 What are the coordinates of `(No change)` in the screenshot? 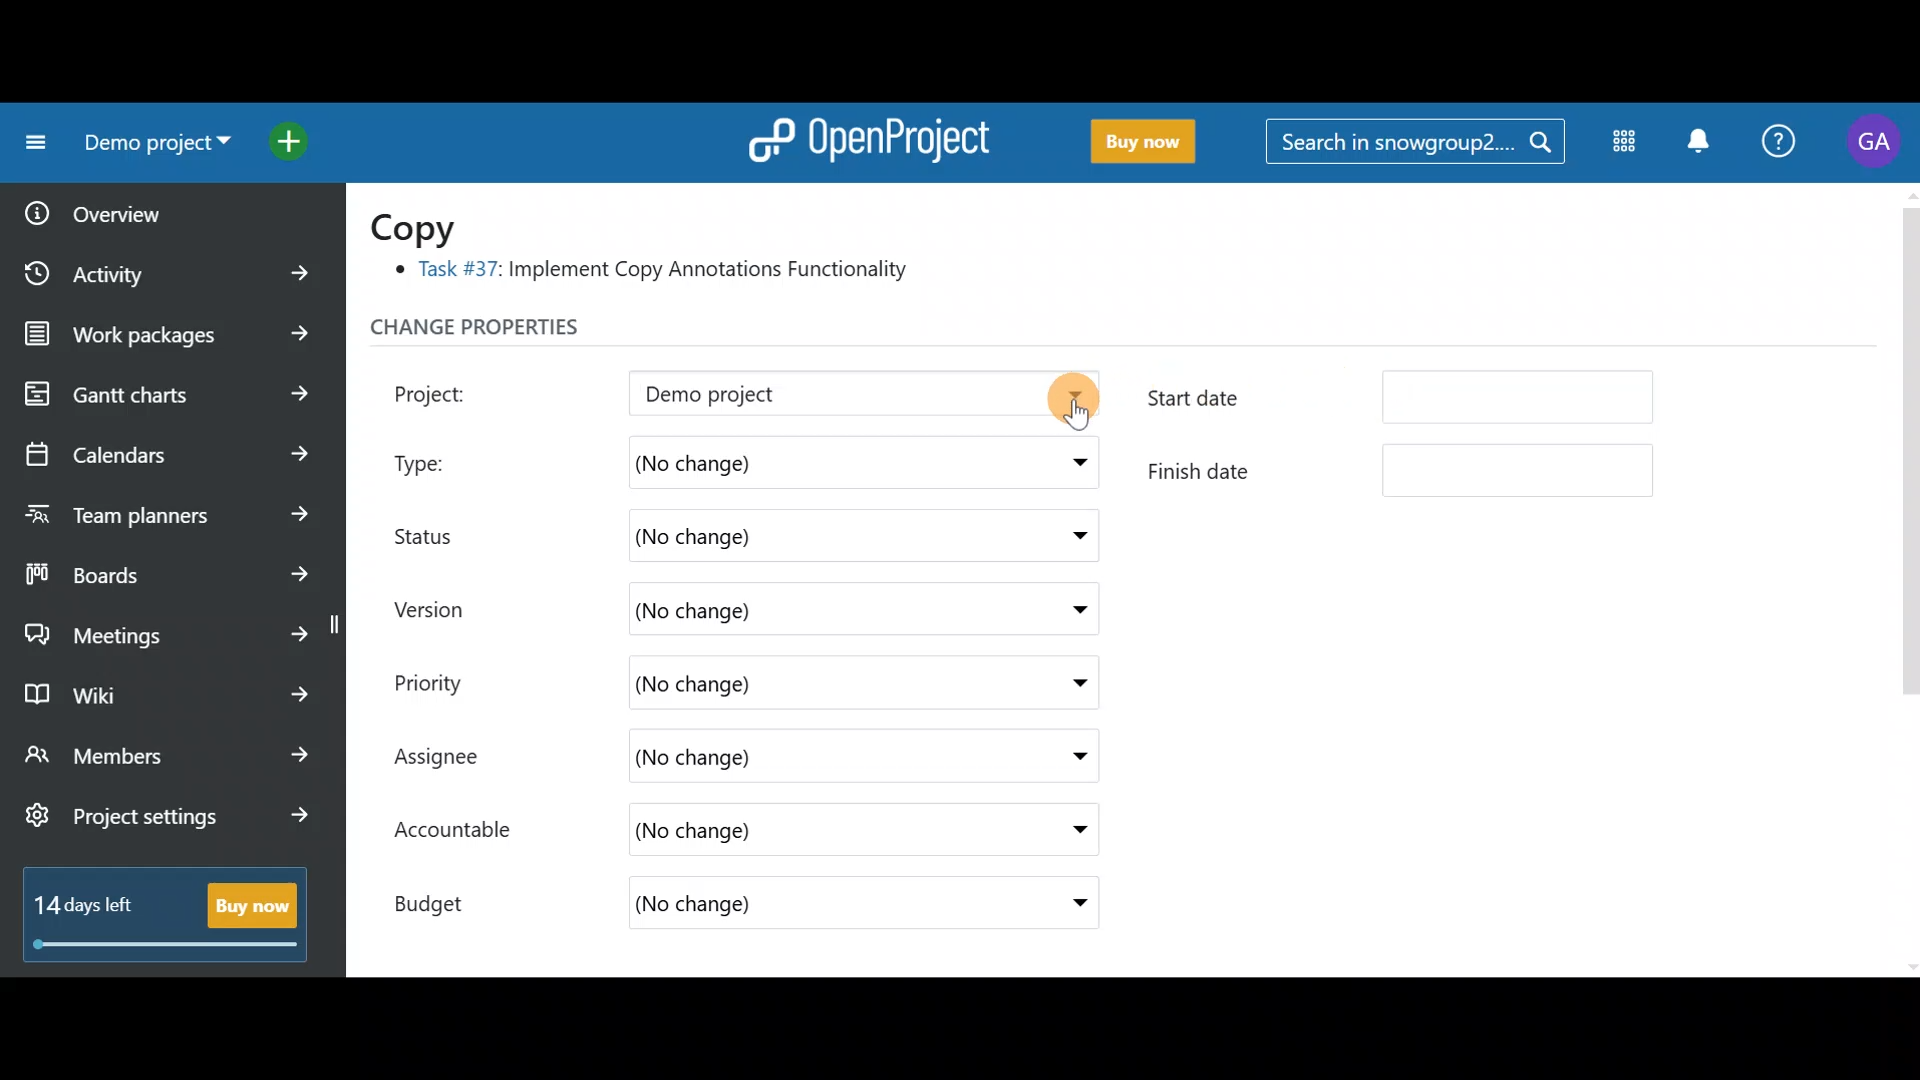 It's located at (767, 834).